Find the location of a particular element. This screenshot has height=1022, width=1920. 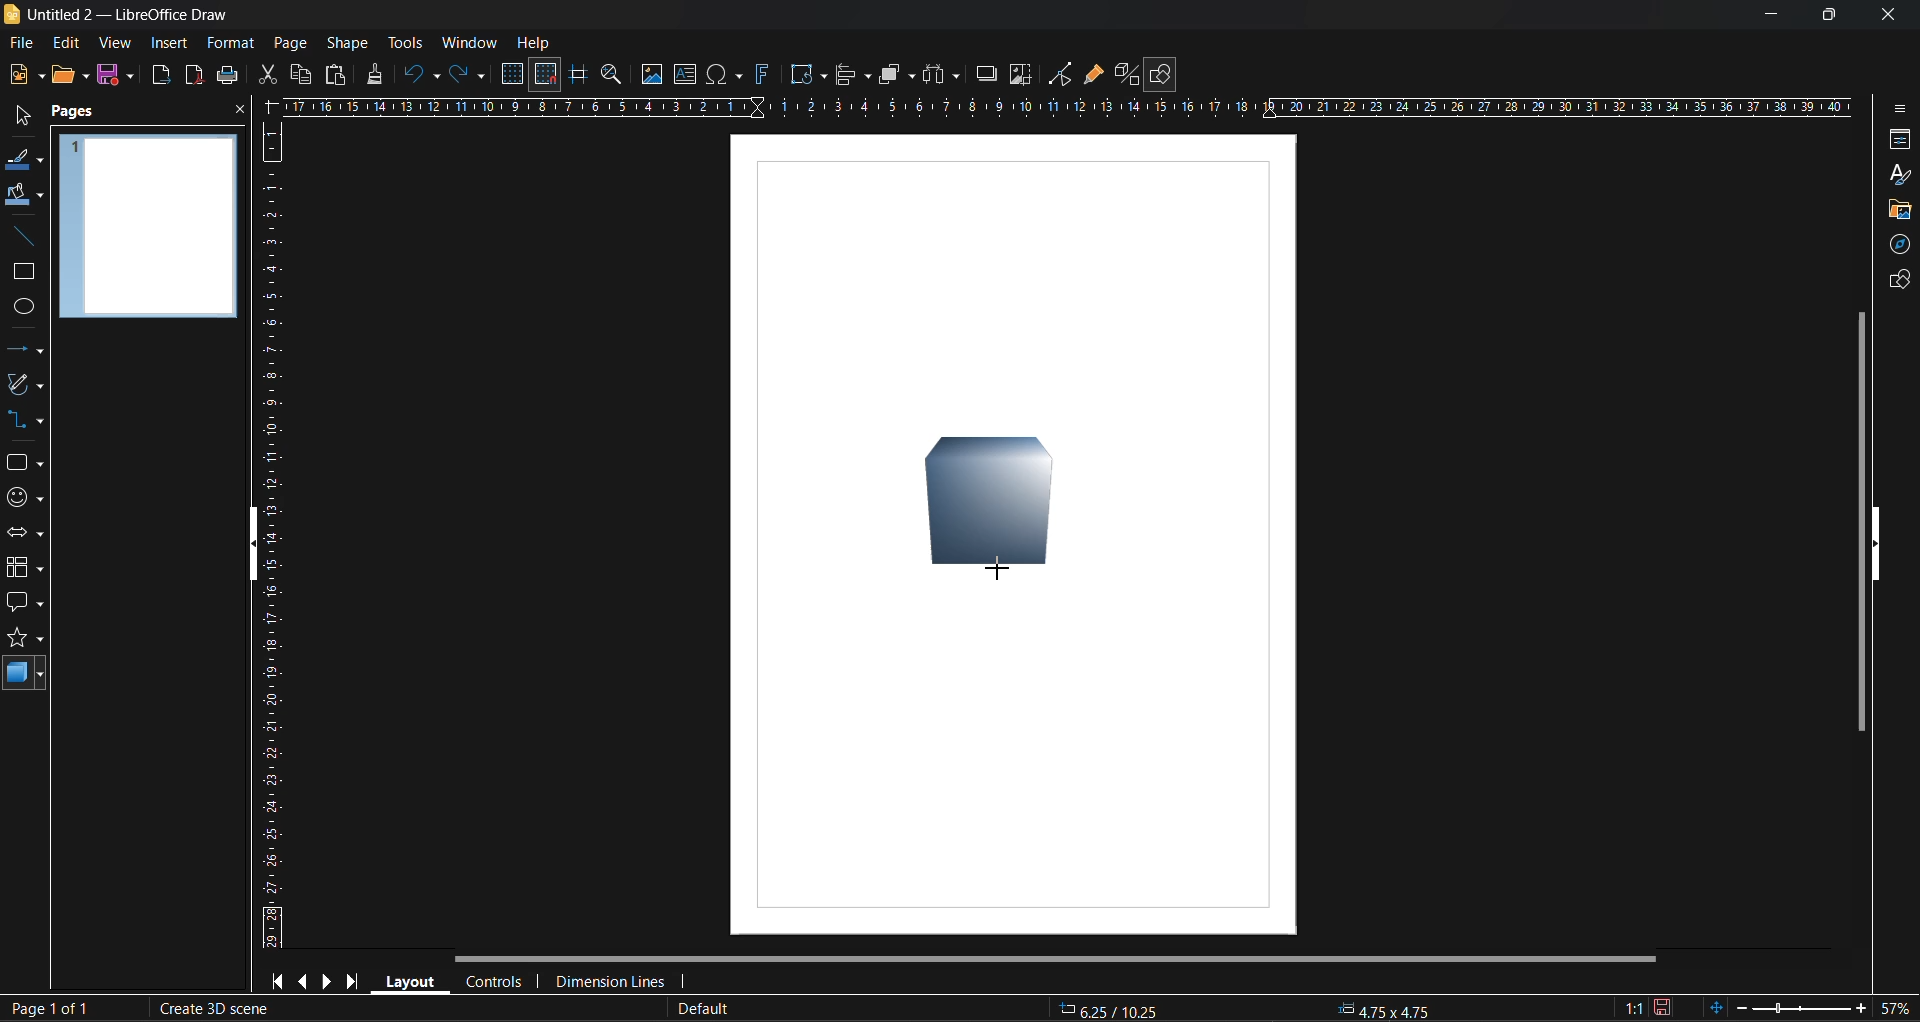

flowchart is located at coordinates (25, 568).